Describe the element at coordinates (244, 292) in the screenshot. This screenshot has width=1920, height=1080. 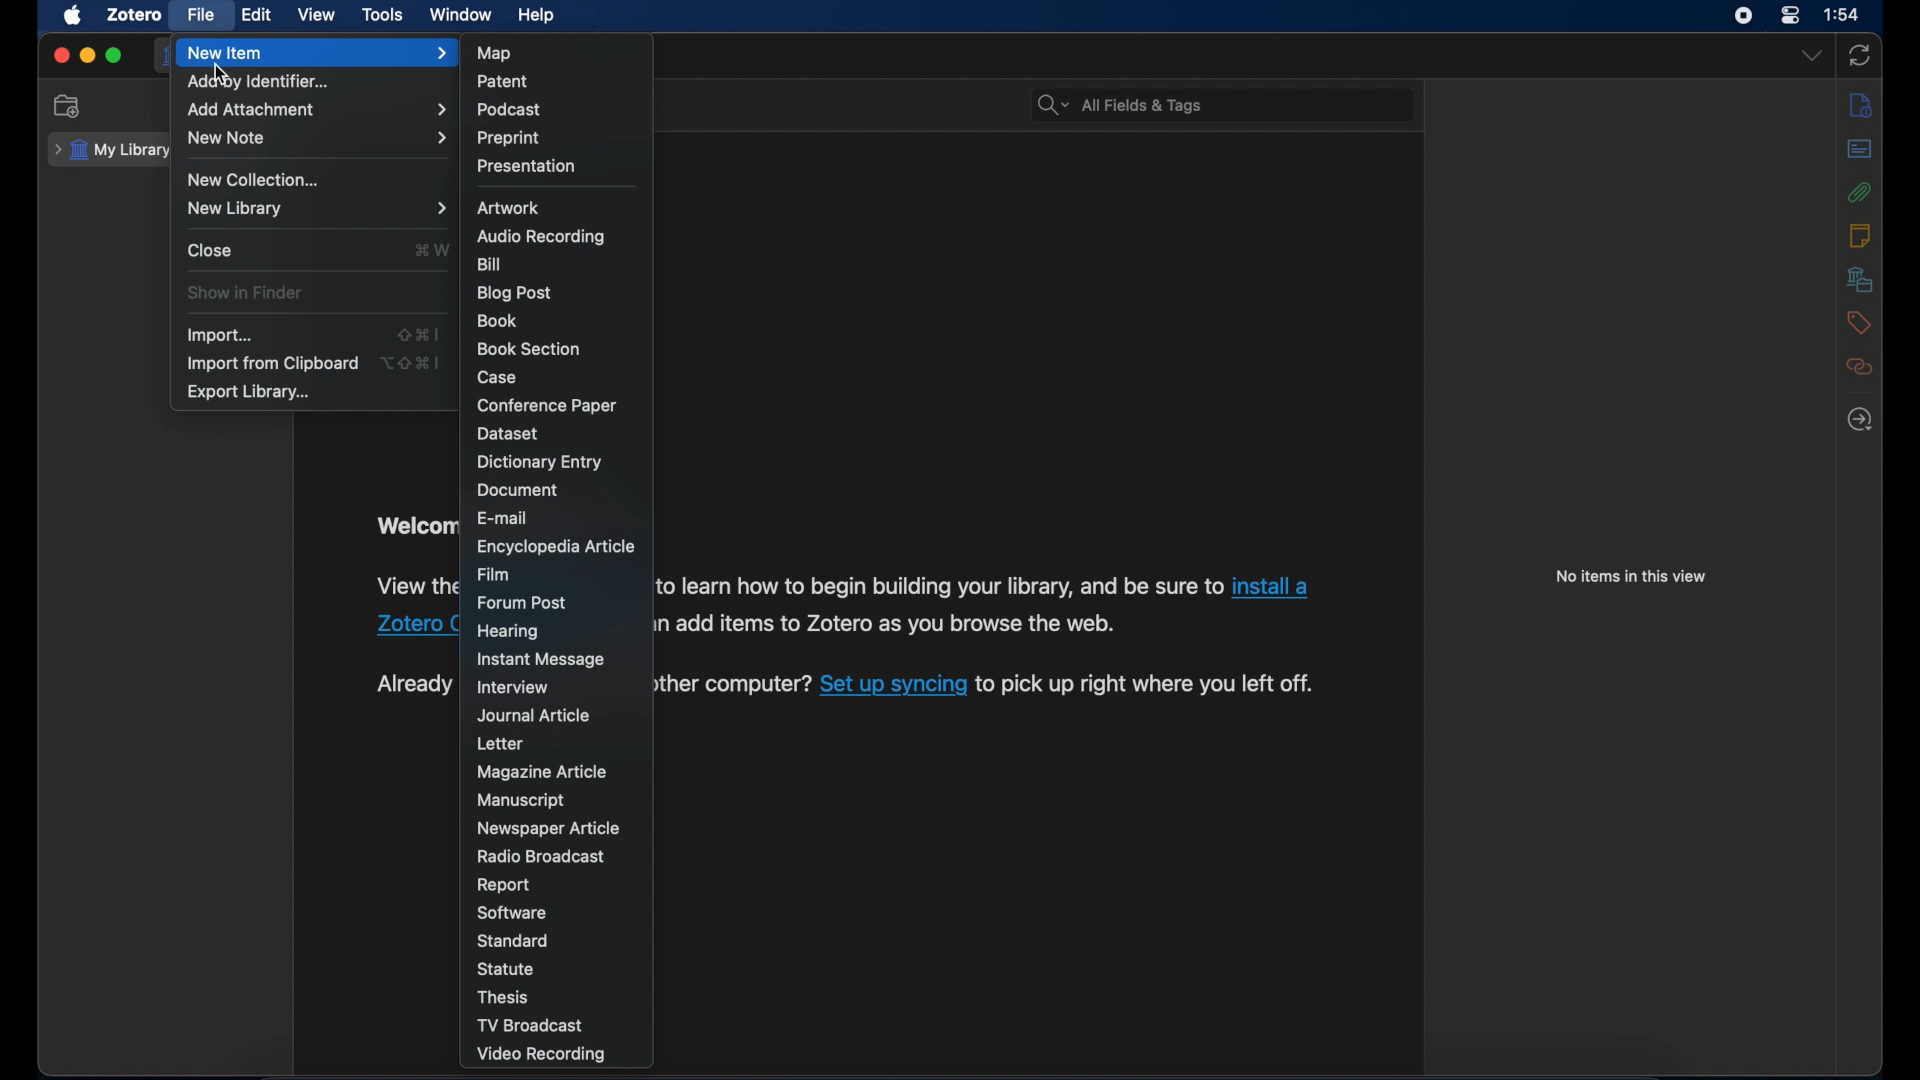
I see `show in finder` at that location.